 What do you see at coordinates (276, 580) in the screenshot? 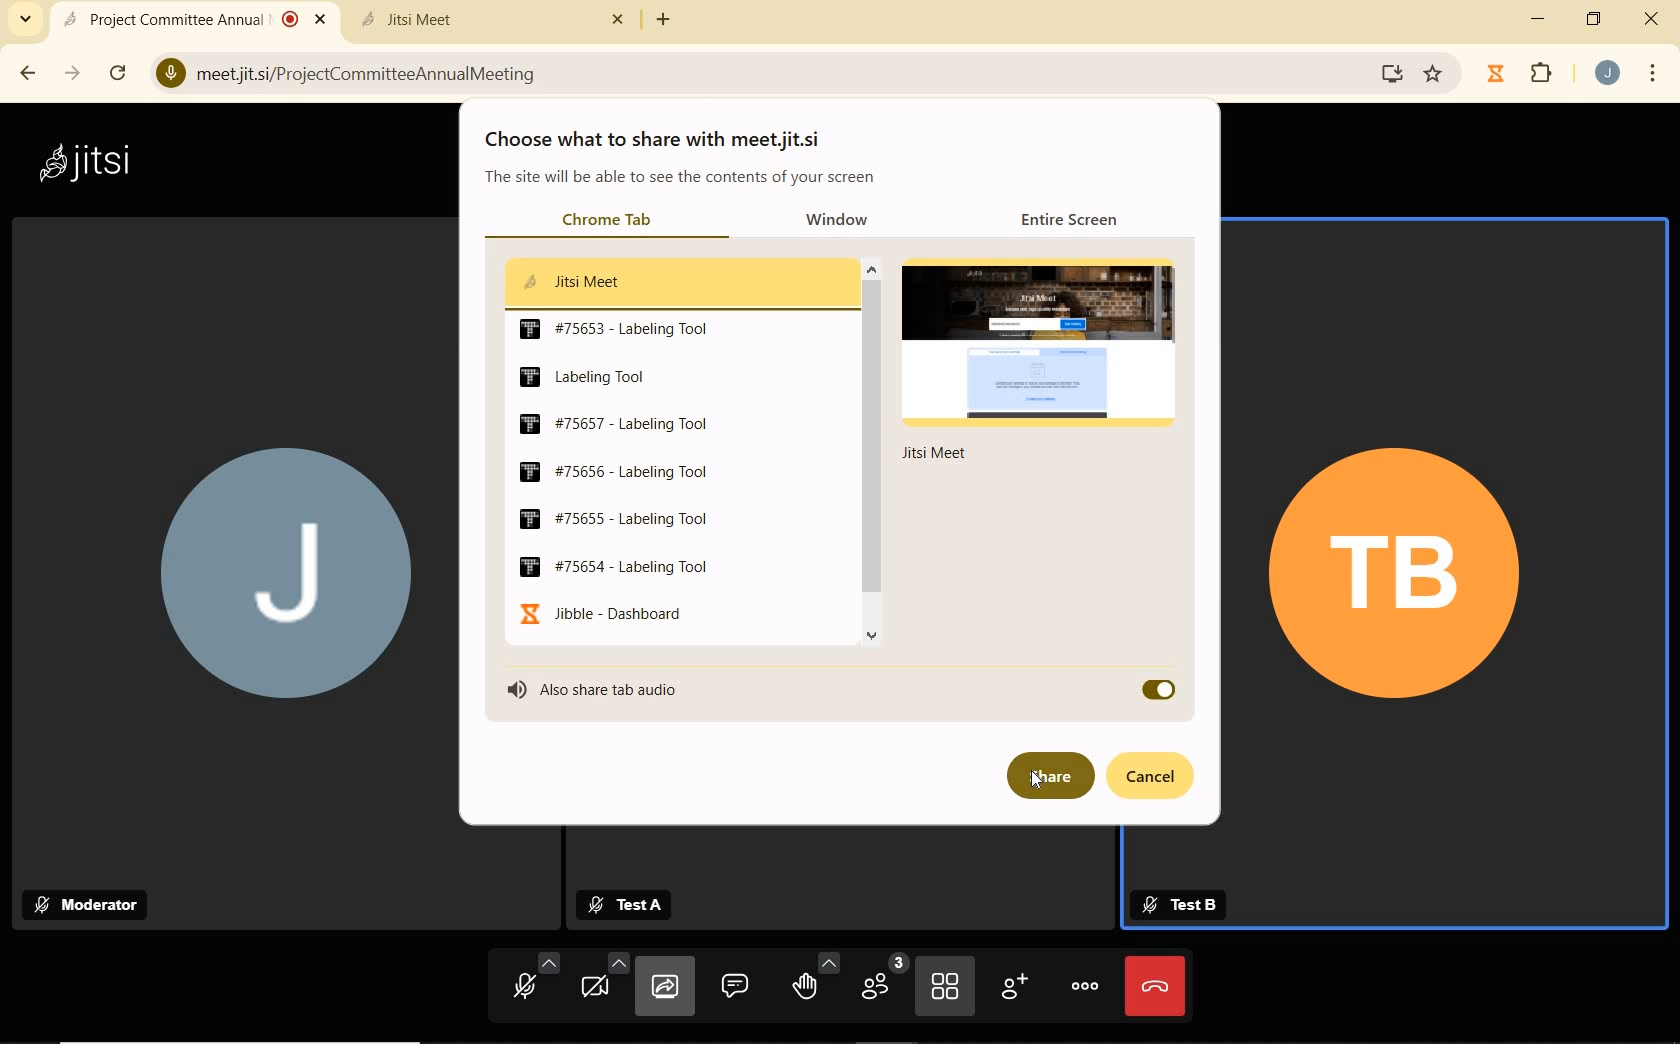
I see `J` at bounding box center [276, 580].